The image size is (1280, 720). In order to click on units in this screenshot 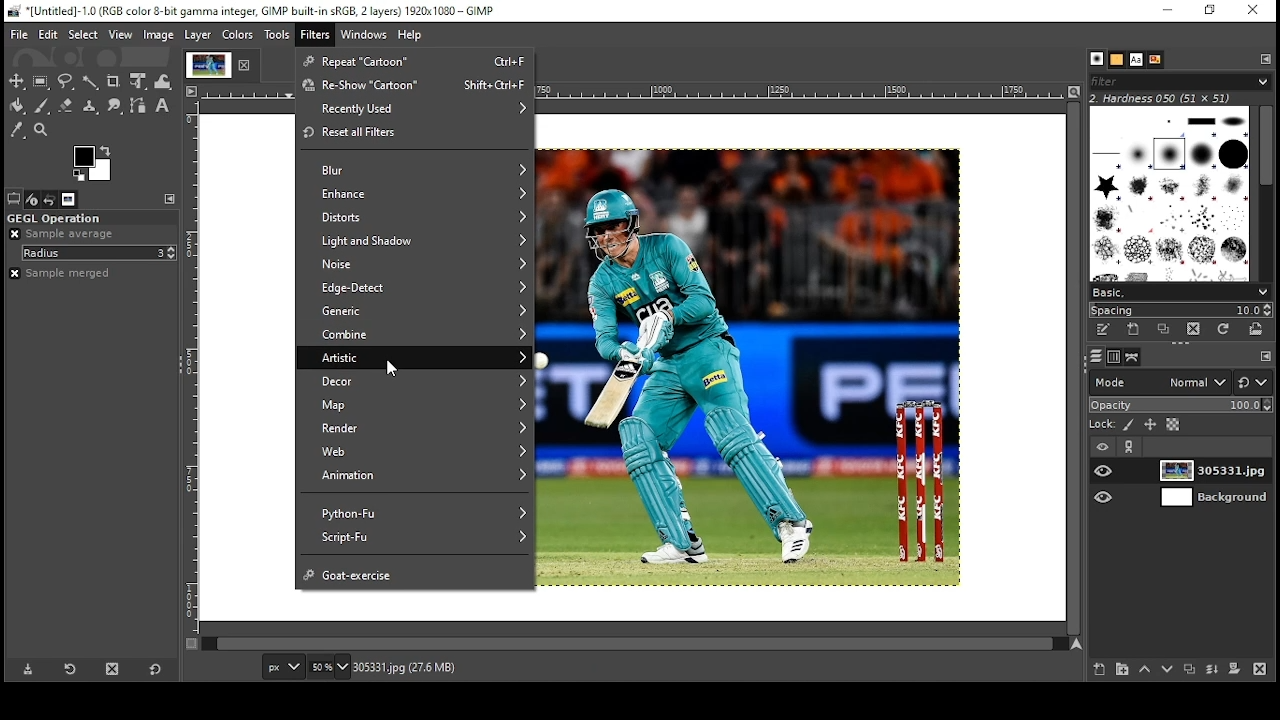, I will do `click(283, 666)`.